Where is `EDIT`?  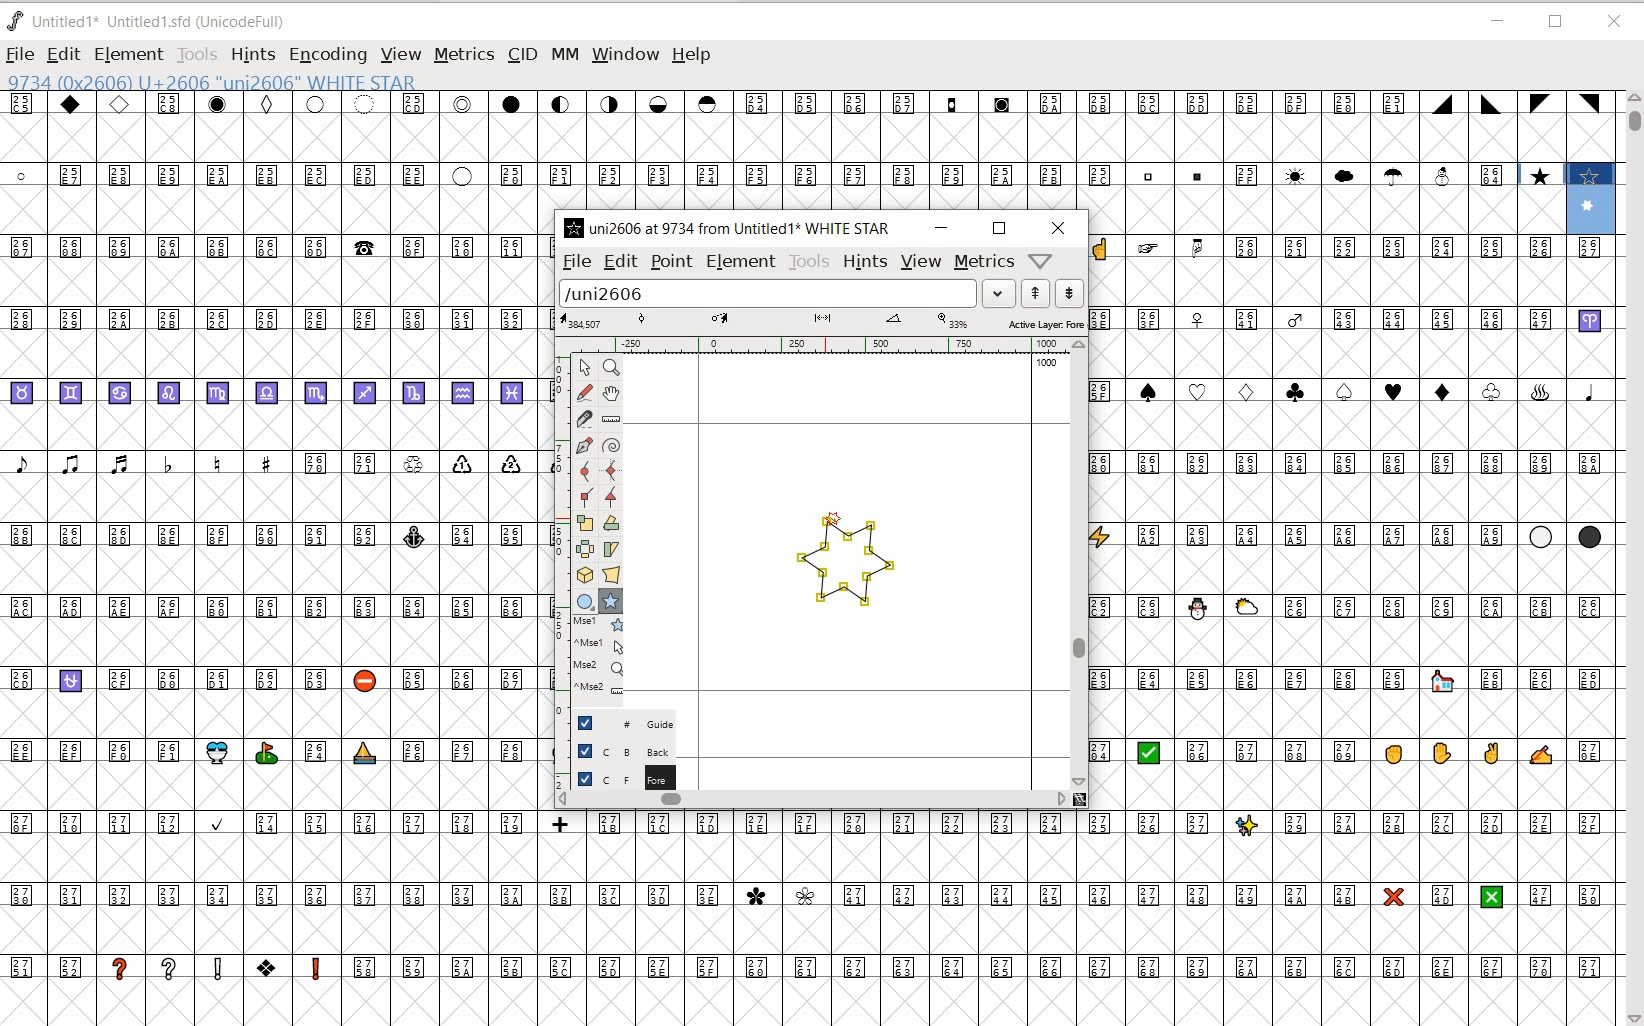
EDIT is located at coordinates (62, 56).